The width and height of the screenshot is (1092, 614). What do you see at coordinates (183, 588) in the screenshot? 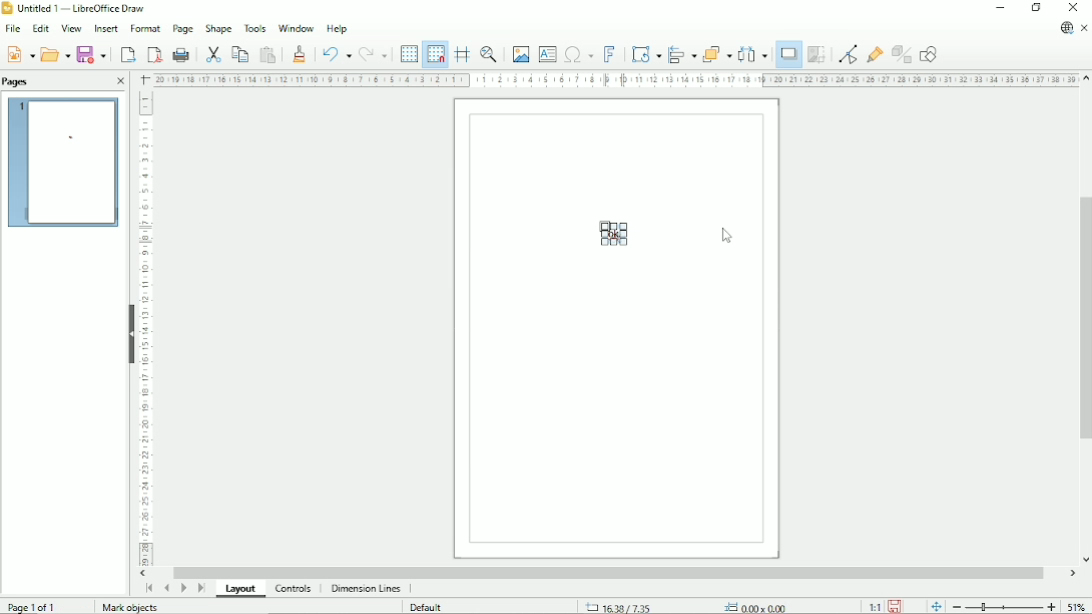
I see `Scroll to next page` at bounding box center [183, 588].